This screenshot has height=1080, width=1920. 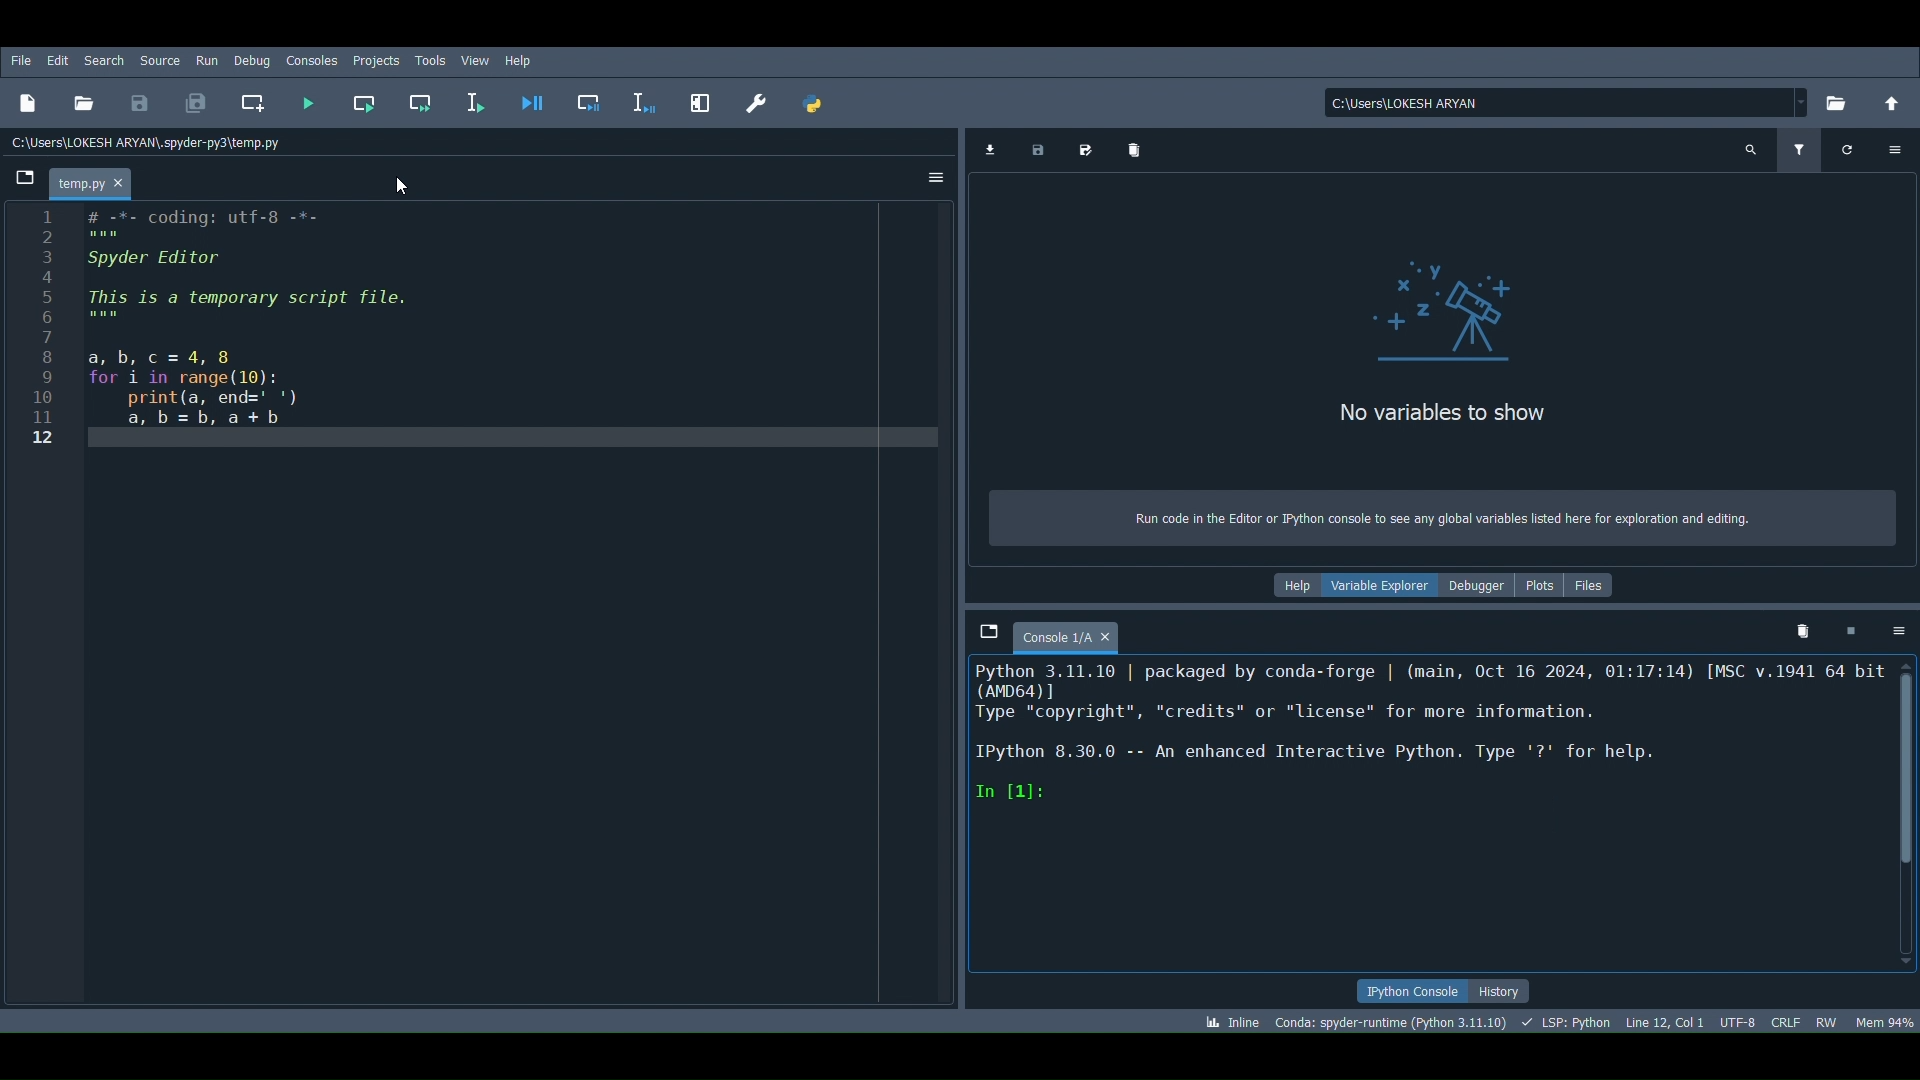 What do you see at coordinates (1426, 815) in the screenshot?
I see `Console` at bounding box center [1426, 815].